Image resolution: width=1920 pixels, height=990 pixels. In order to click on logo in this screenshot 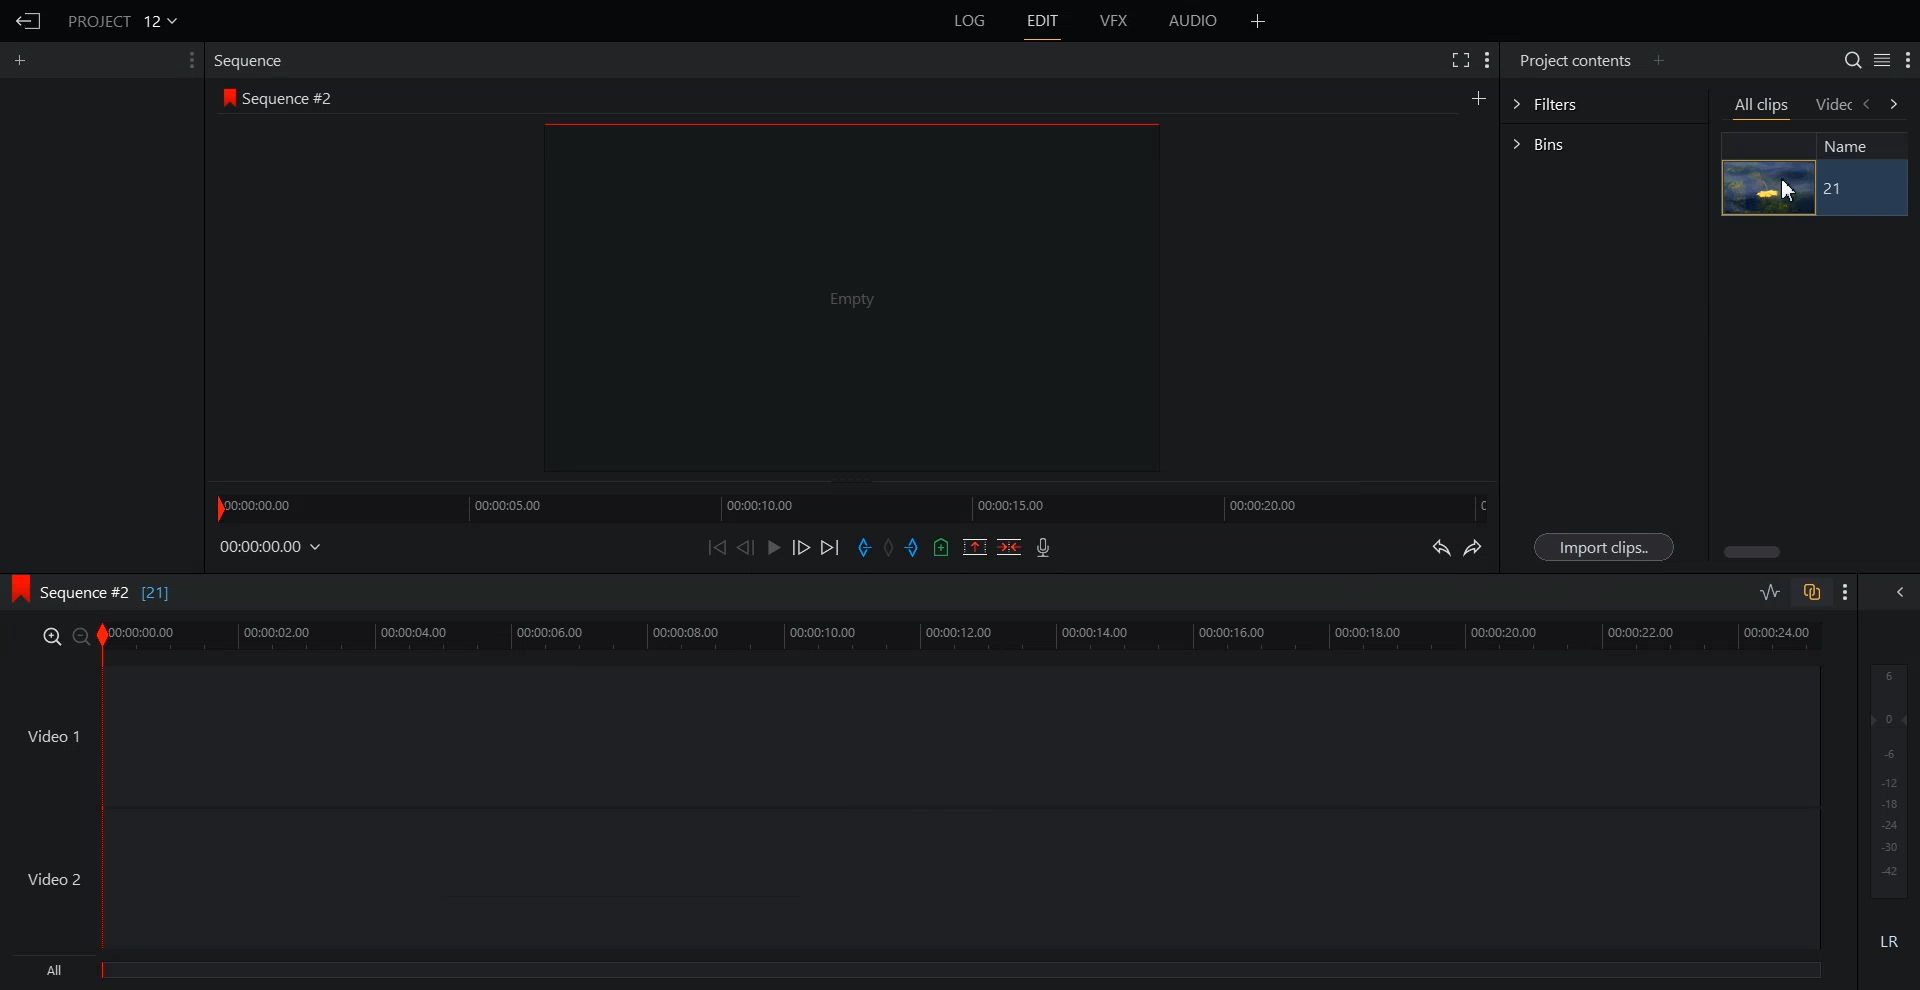, I will do `click(225, 98)`.